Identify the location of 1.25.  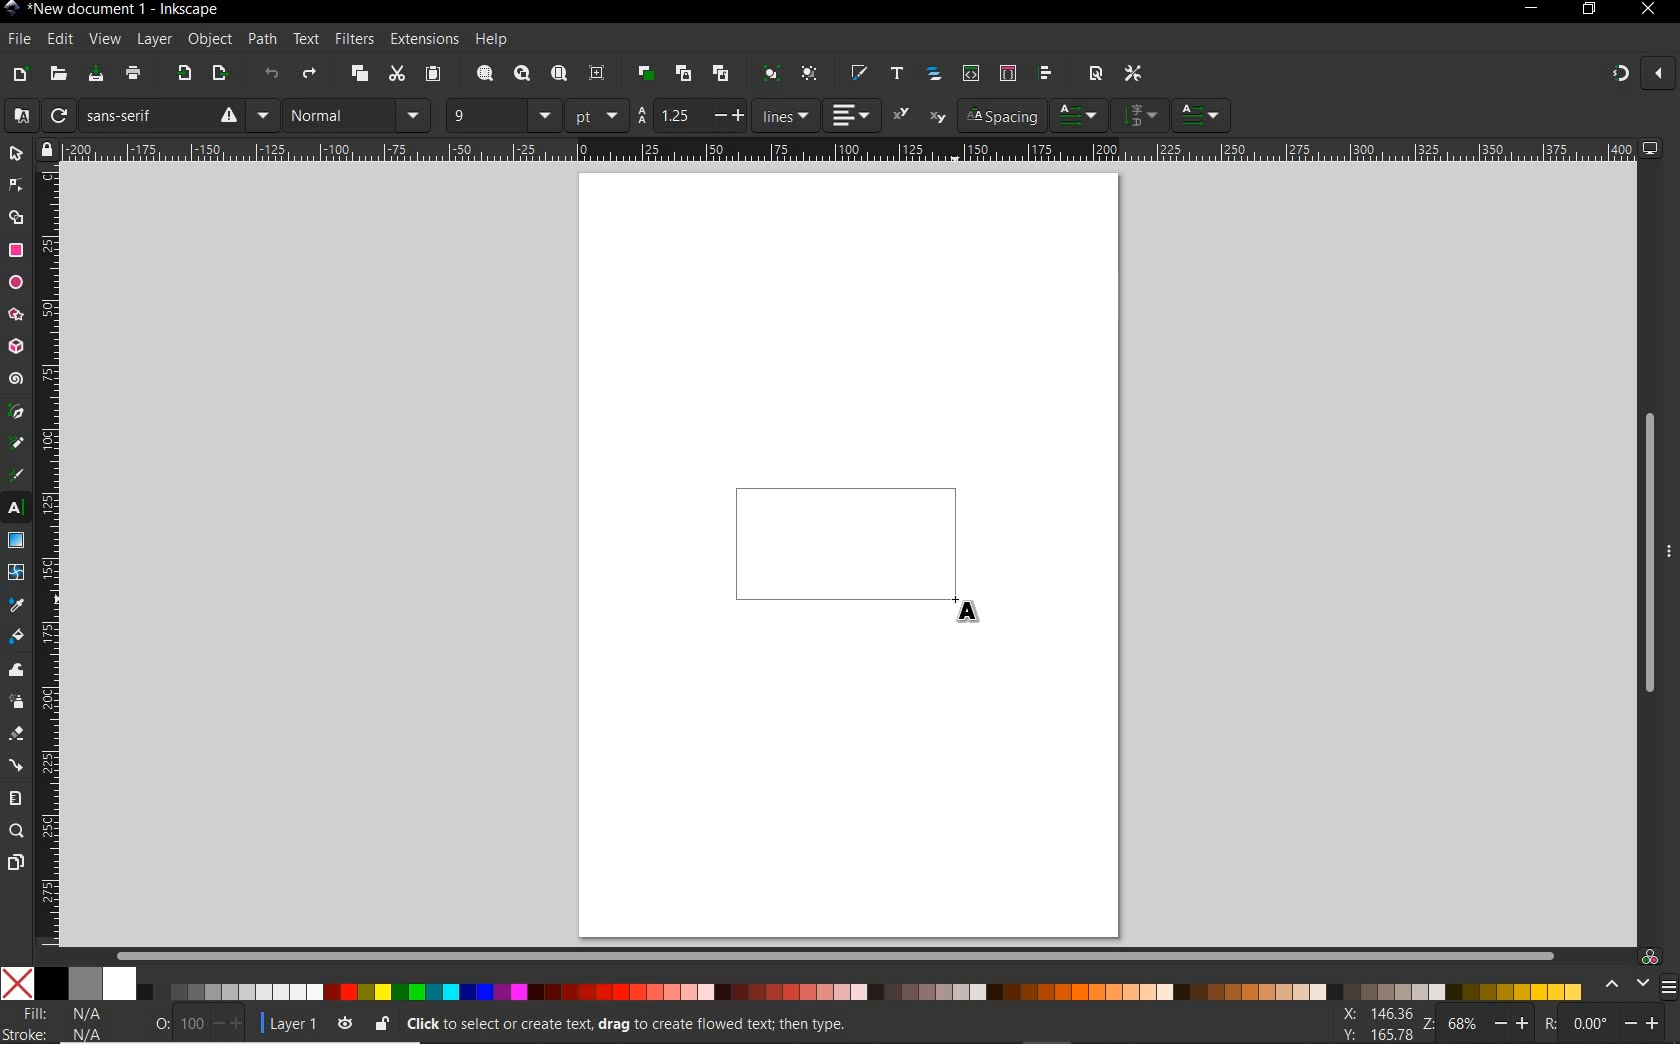
(675, 115).